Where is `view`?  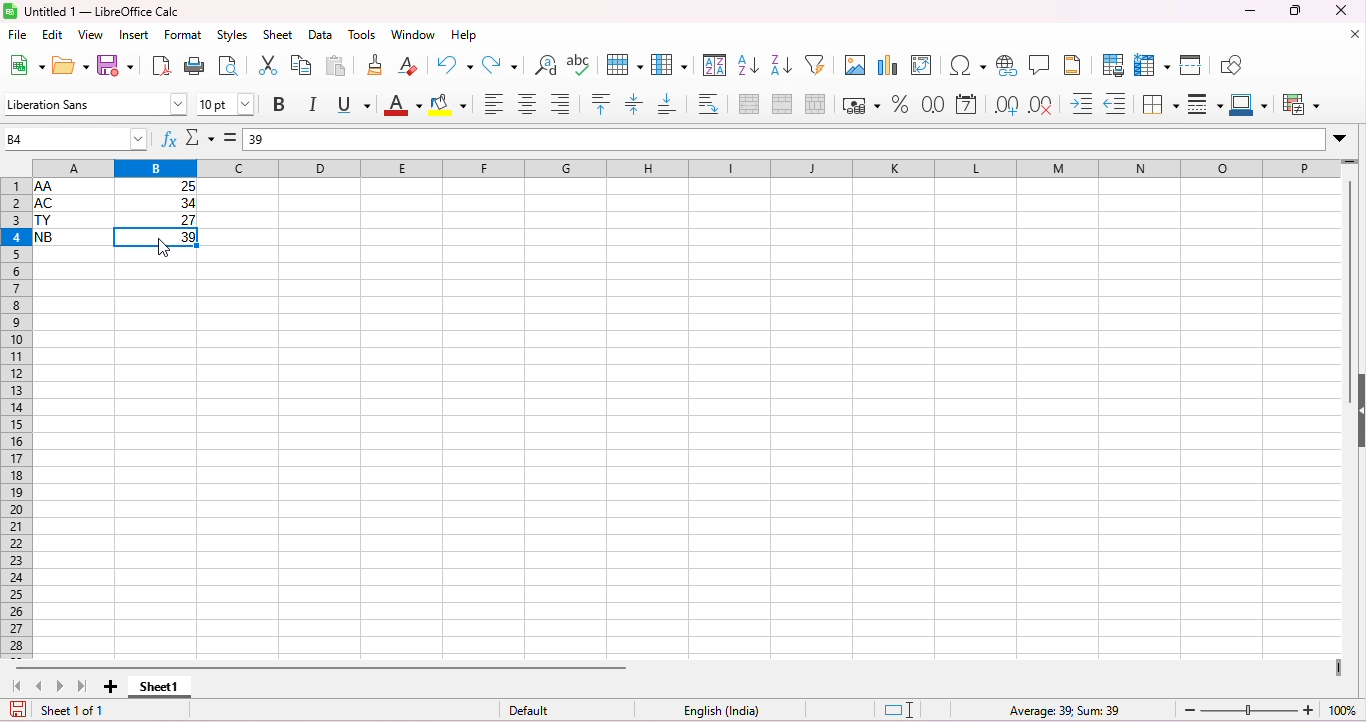 view is located at coordinates (90, 36).